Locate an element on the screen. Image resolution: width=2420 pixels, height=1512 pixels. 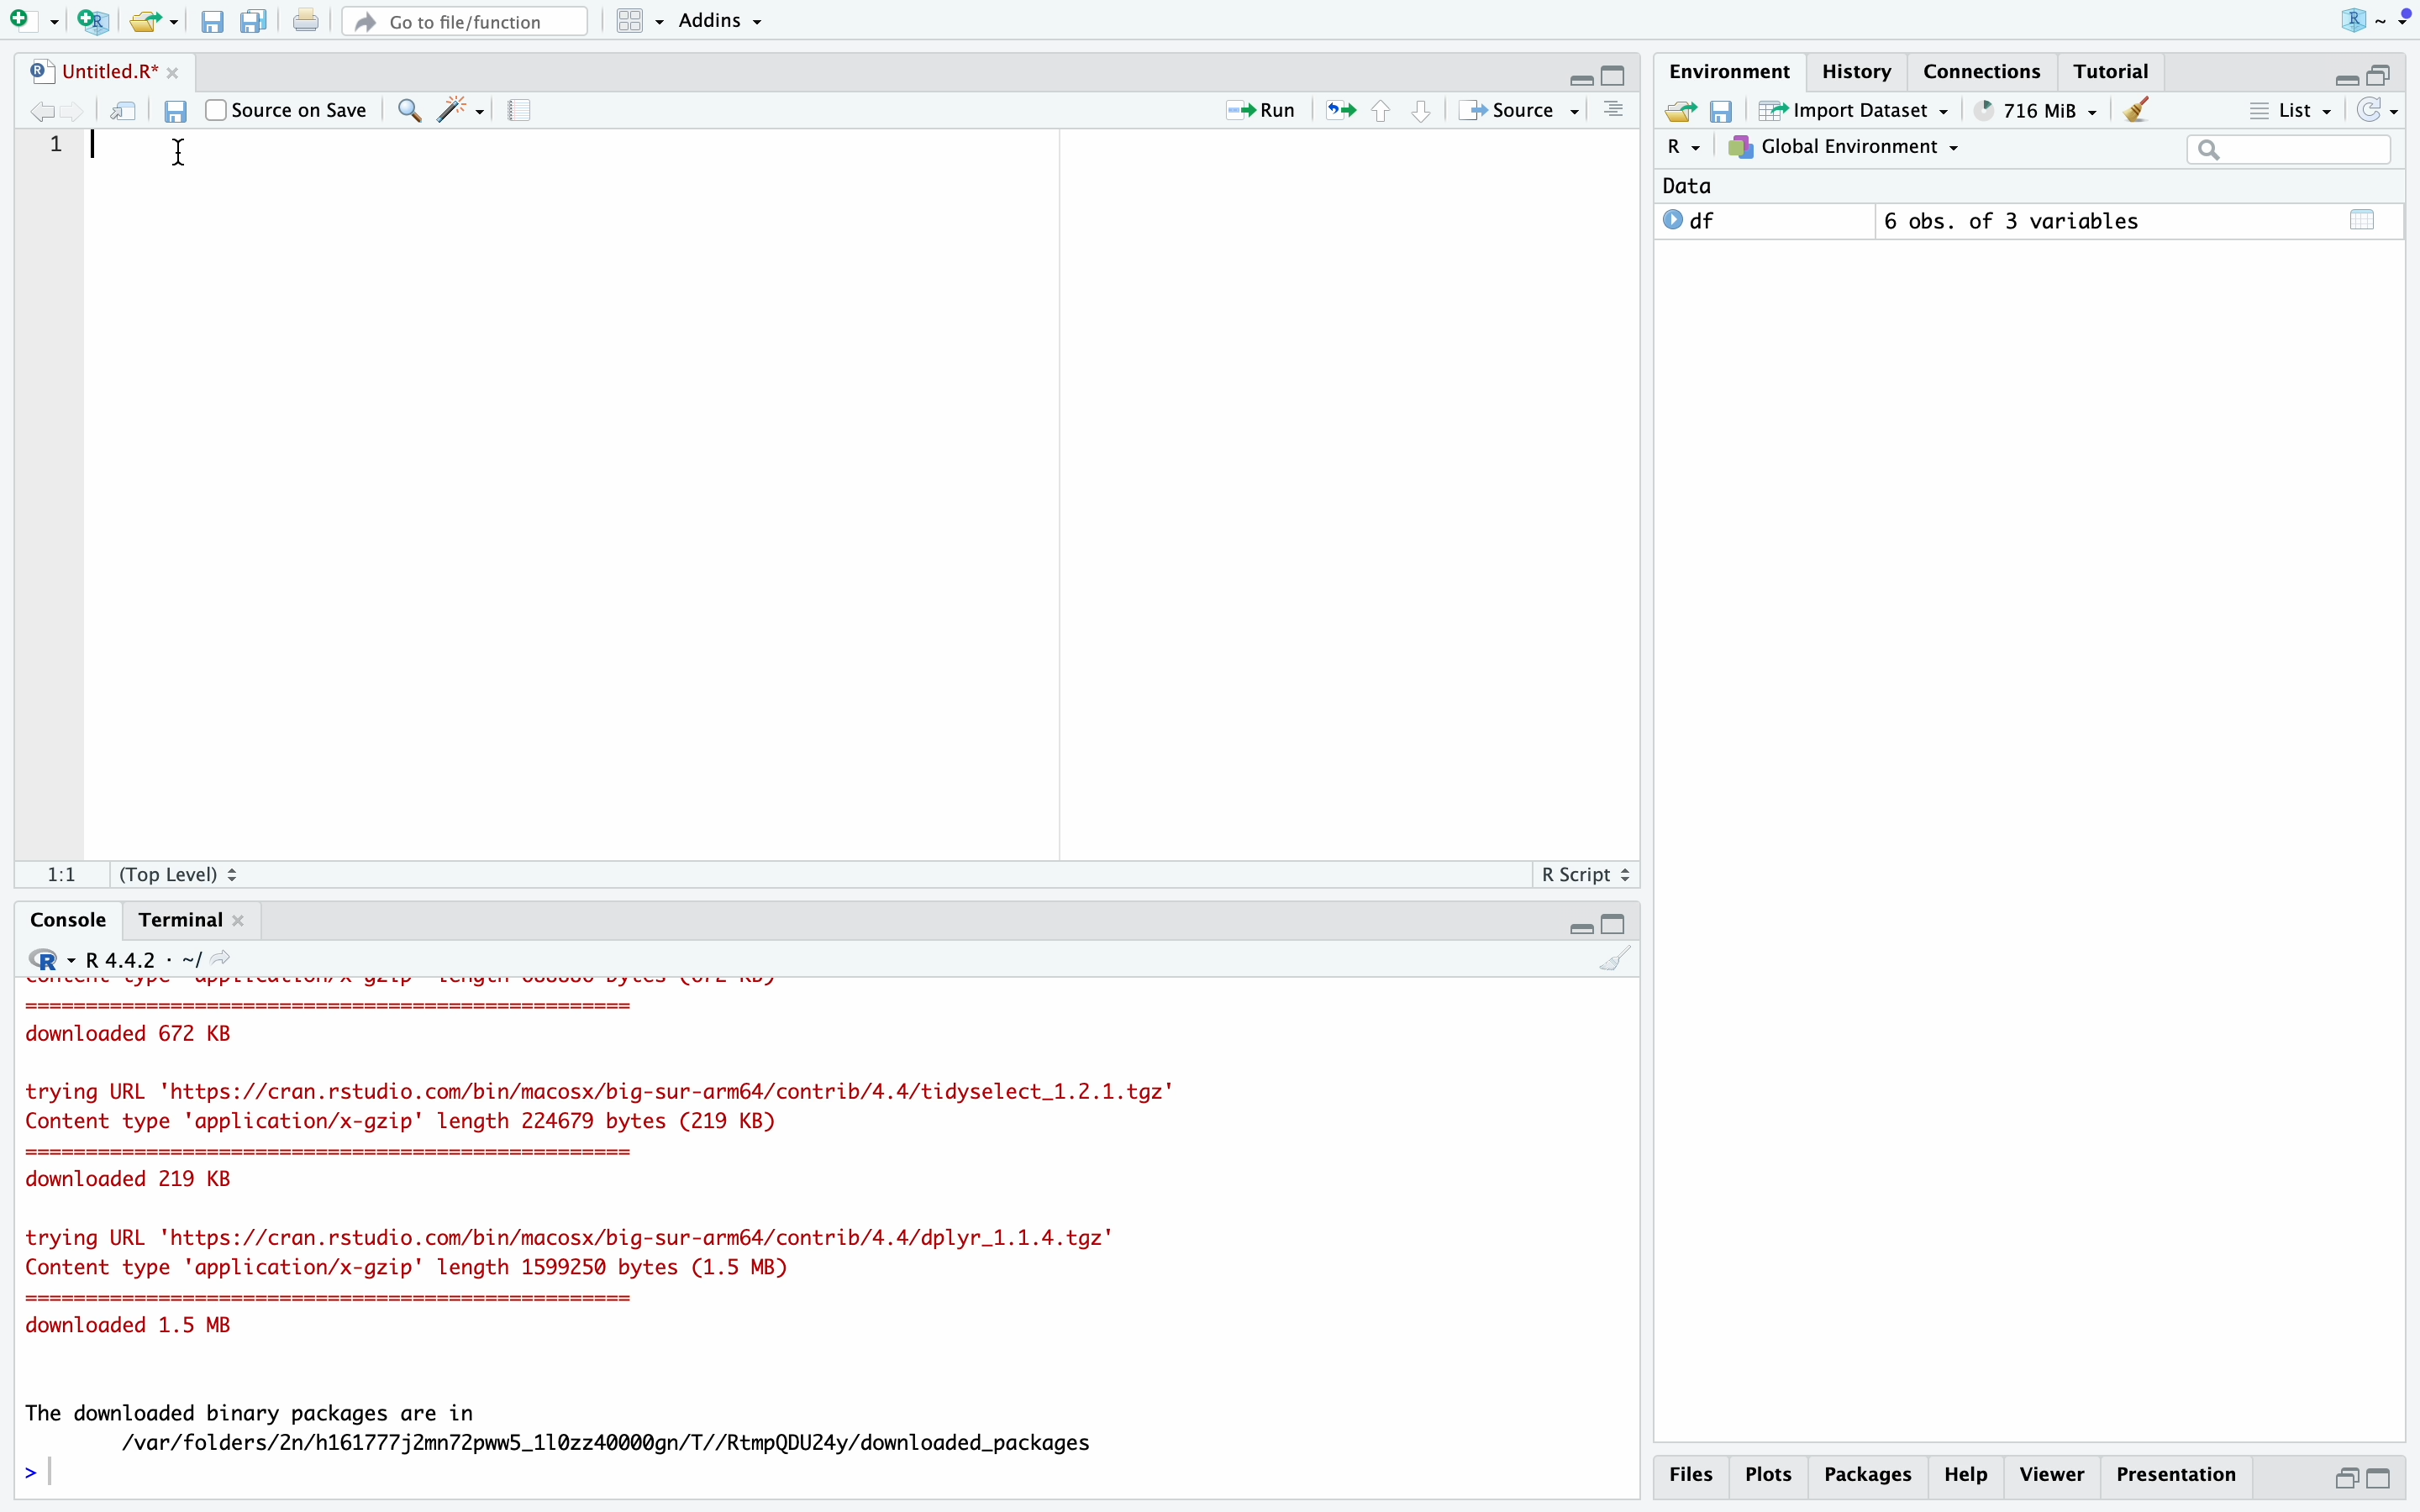
Save is located at coordinates (177, 111).